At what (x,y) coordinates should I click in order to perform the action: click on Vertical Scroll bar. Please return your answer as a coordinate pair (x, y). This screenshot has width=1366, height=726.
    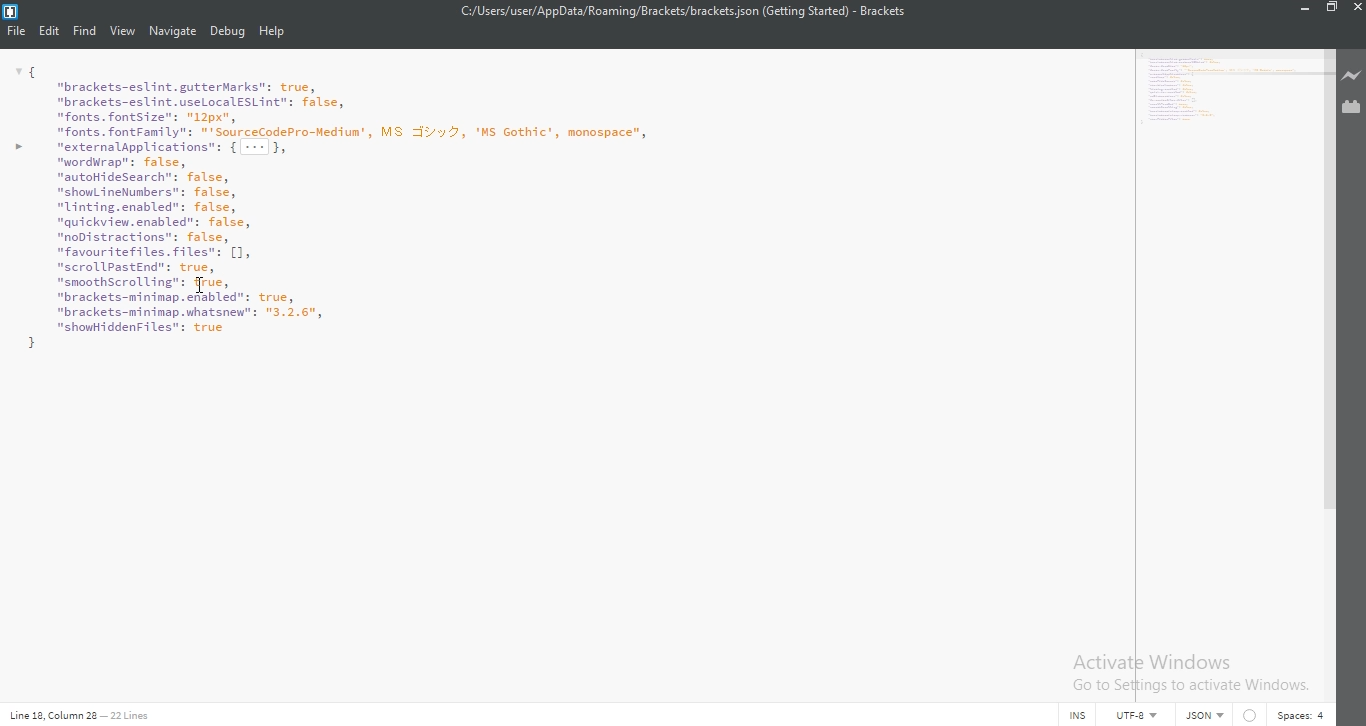
    Looking at the image, I should click on (1327, 277).